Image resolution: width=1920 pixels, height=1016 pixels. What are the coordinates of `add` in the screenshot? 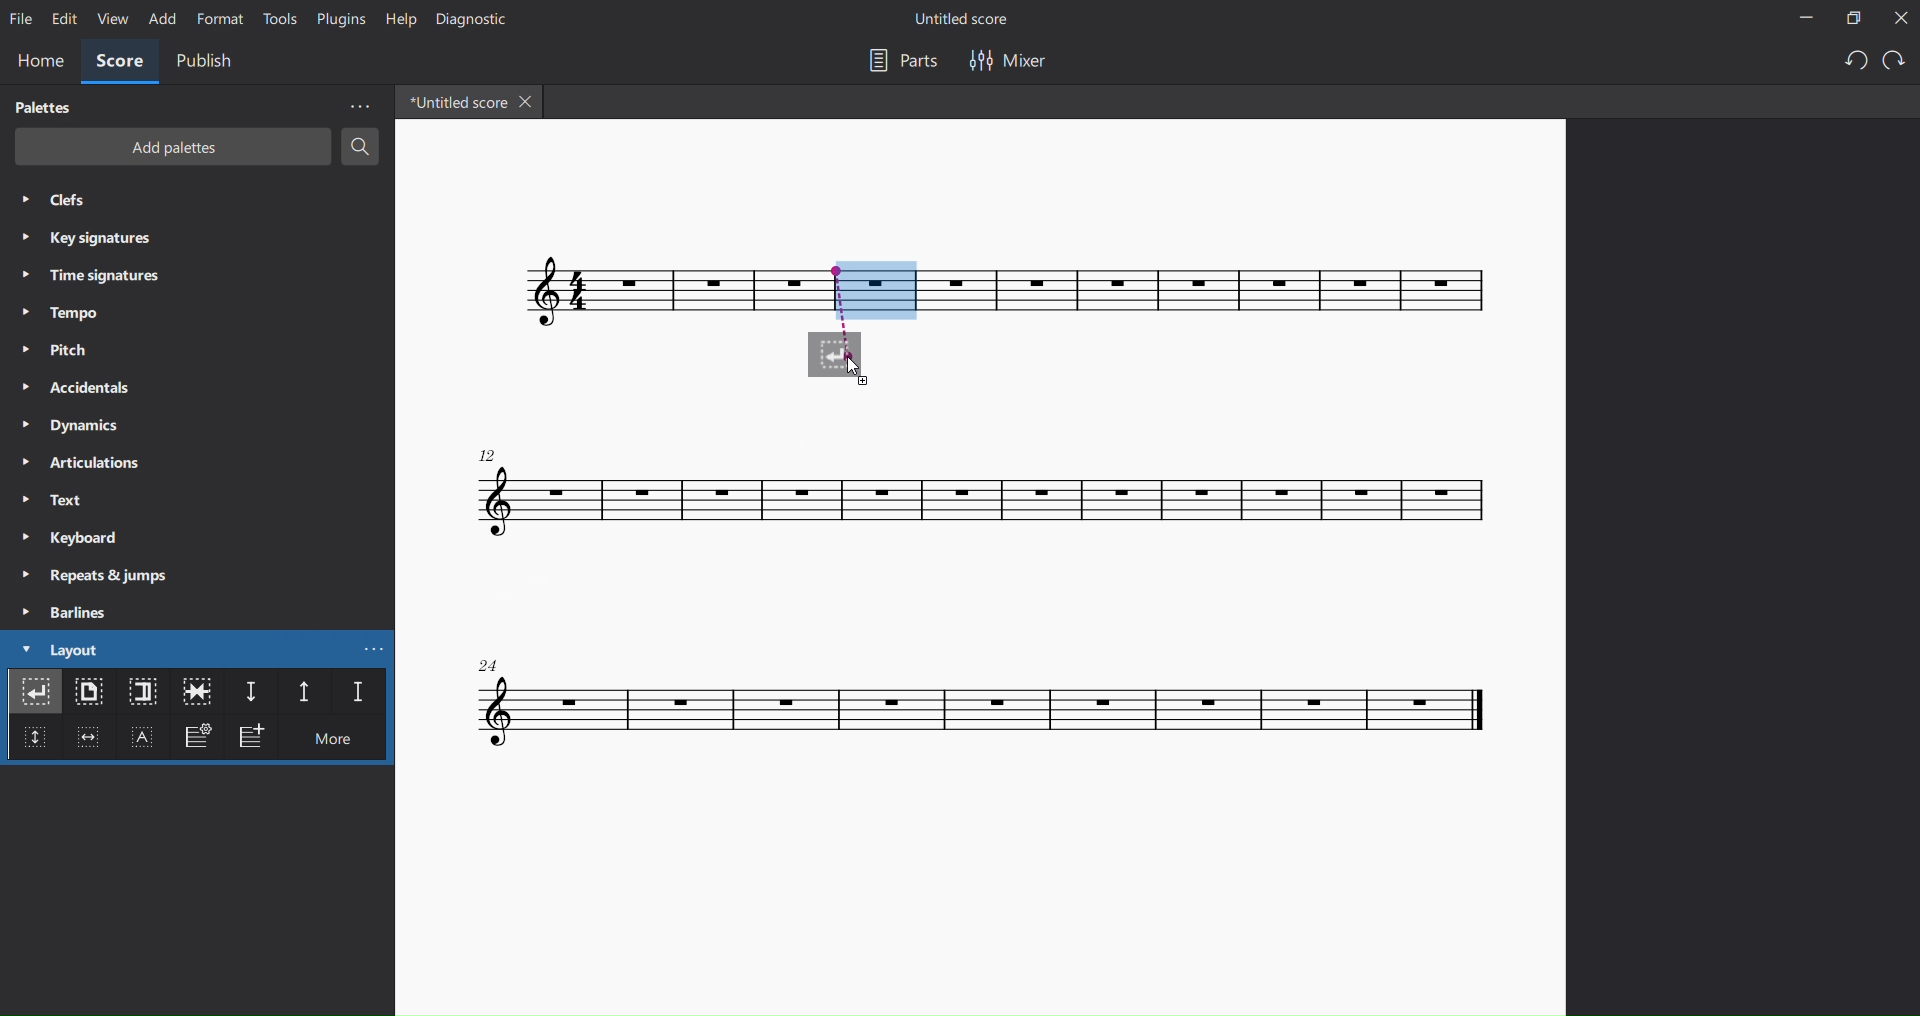 It's located at (161, 20).